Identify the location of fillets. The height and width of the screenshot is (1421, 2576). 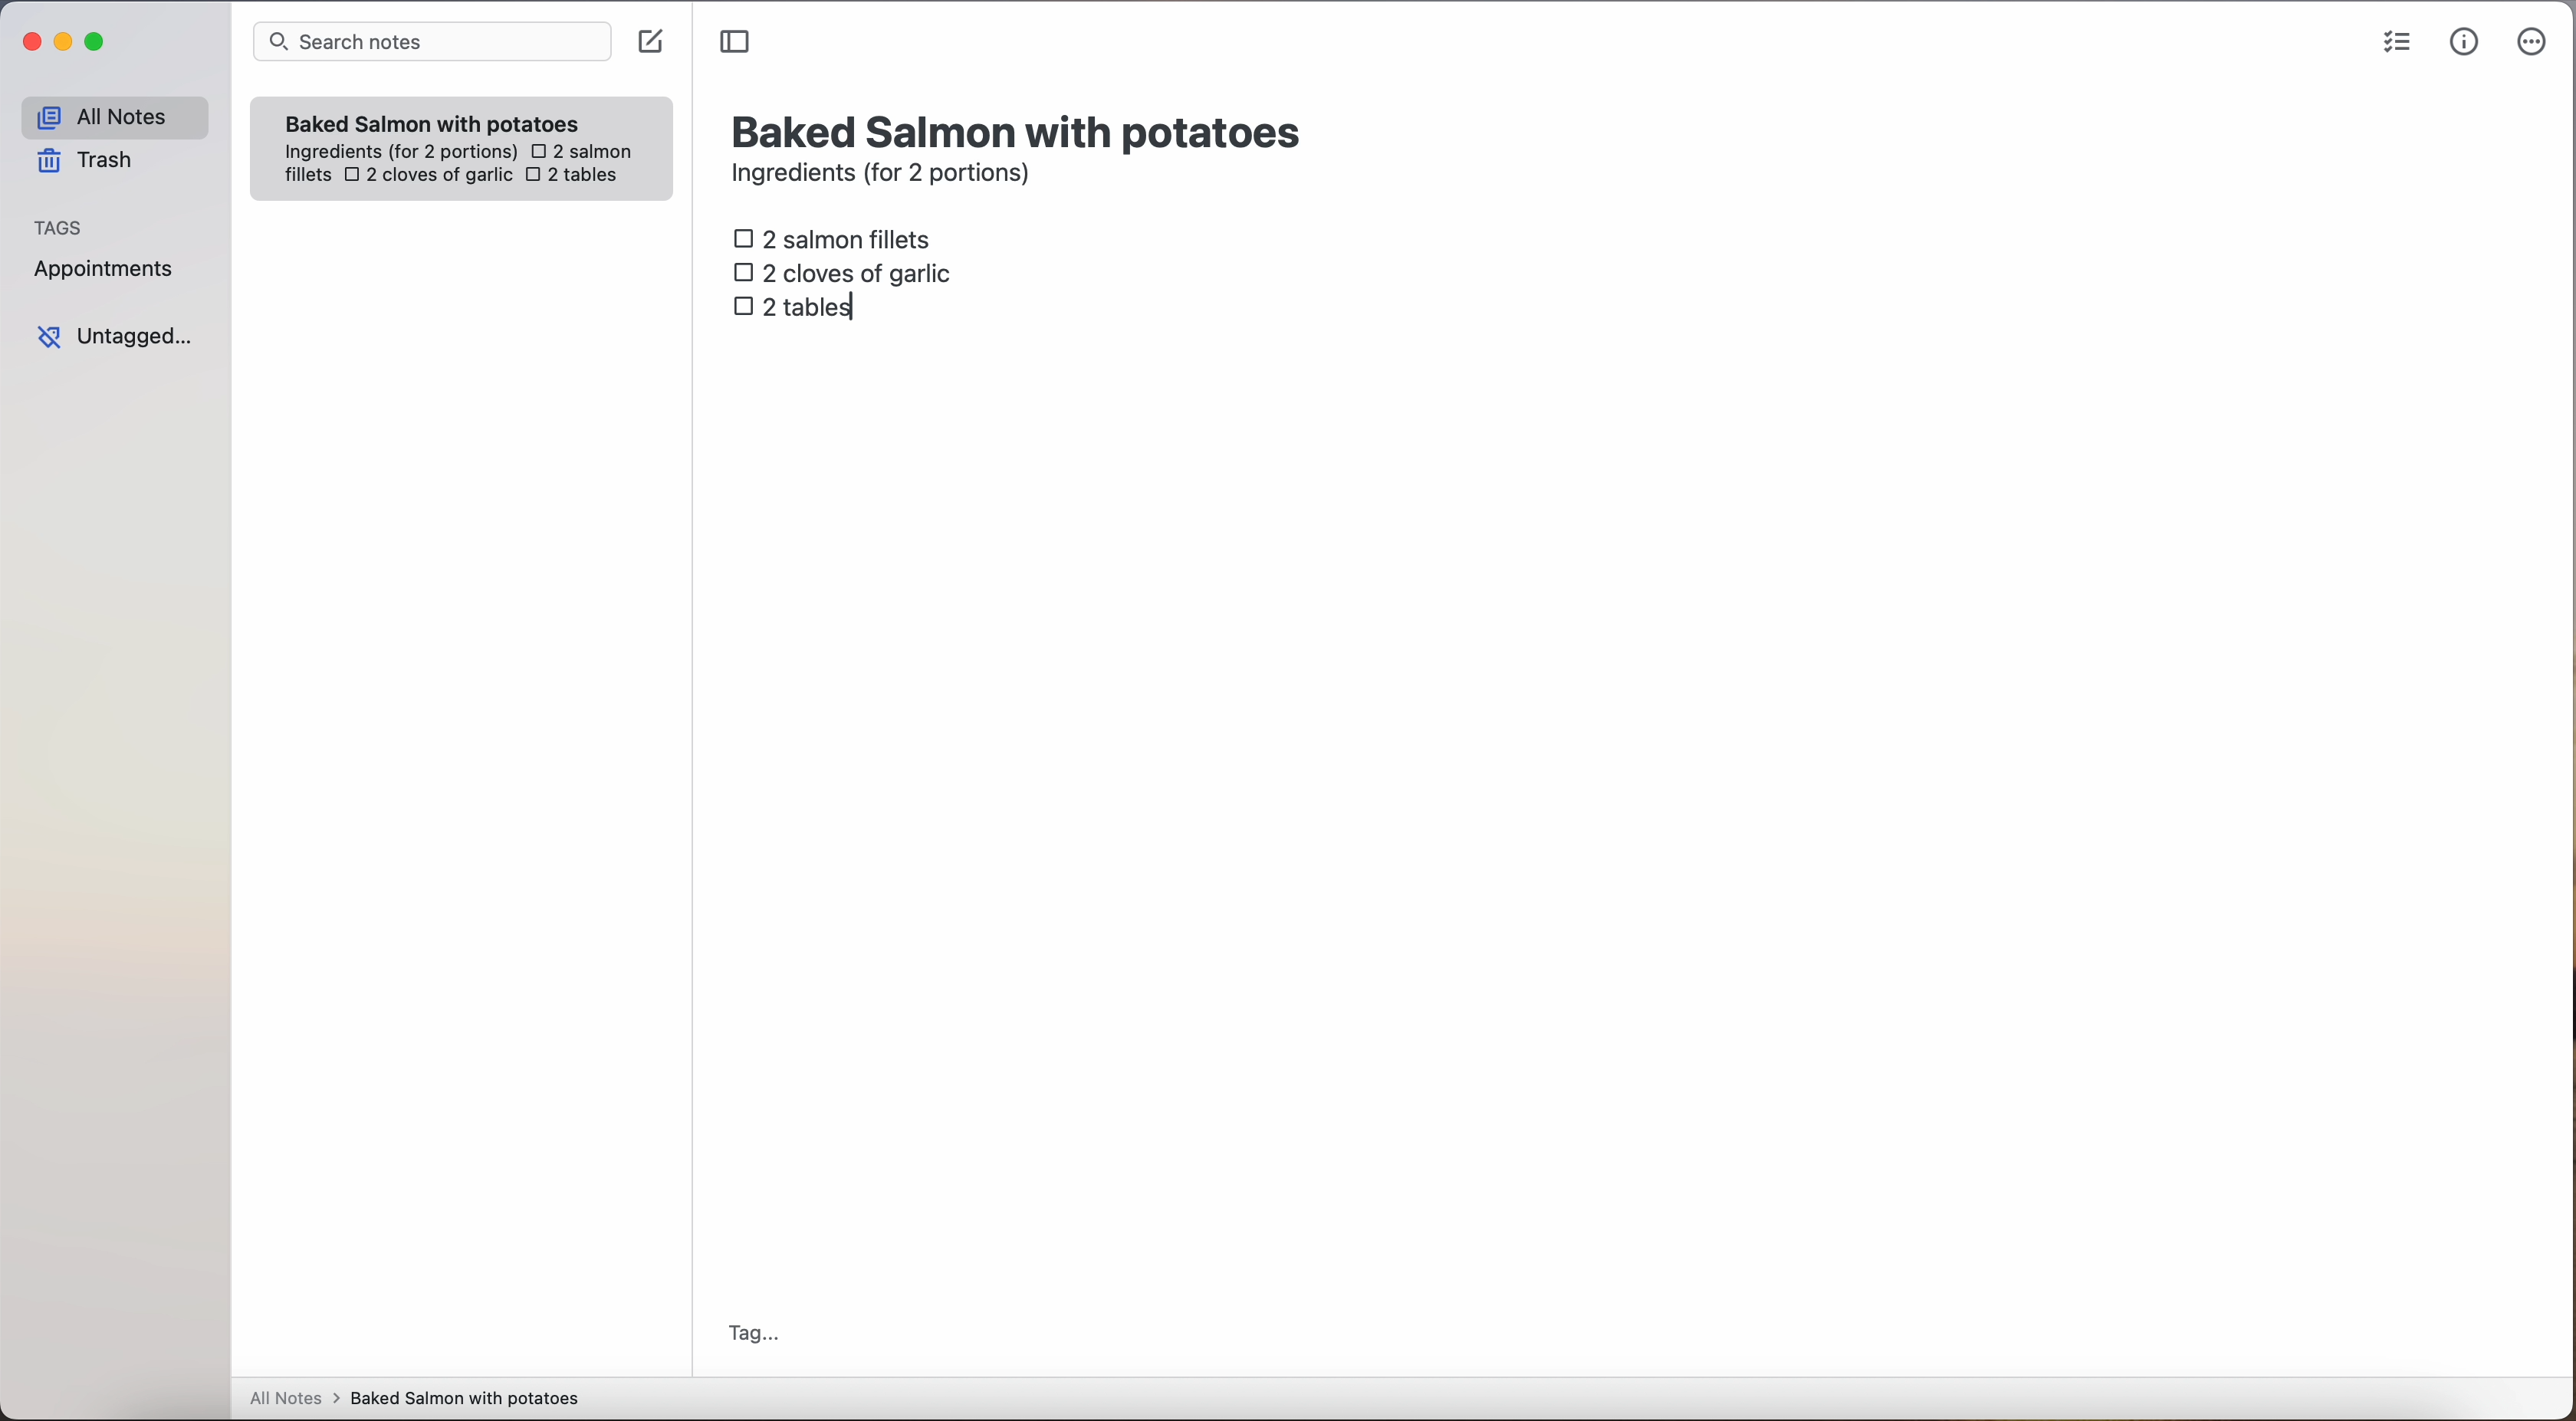
(309, 176).